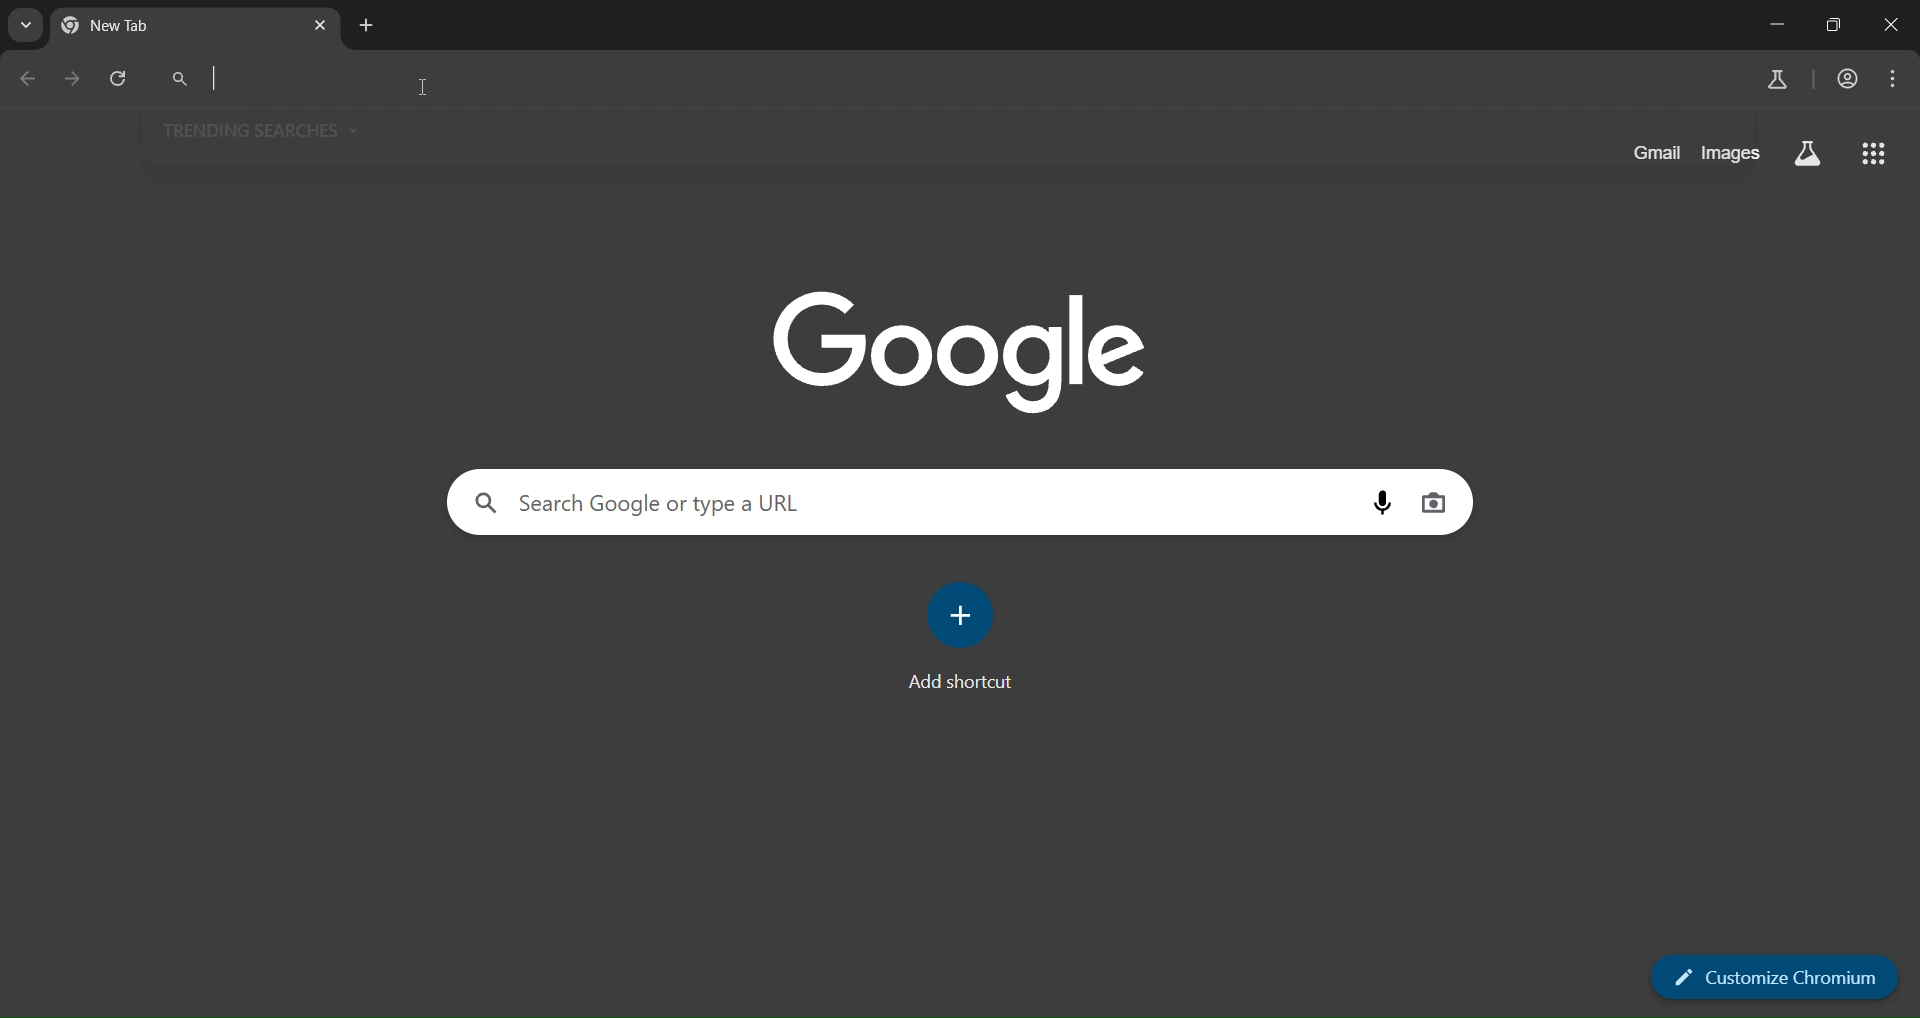 The width and height of the screenshot is (1920, 1018). Describe the element at coordinates (1894, 28) in the screenshot. I see `close` at that location.